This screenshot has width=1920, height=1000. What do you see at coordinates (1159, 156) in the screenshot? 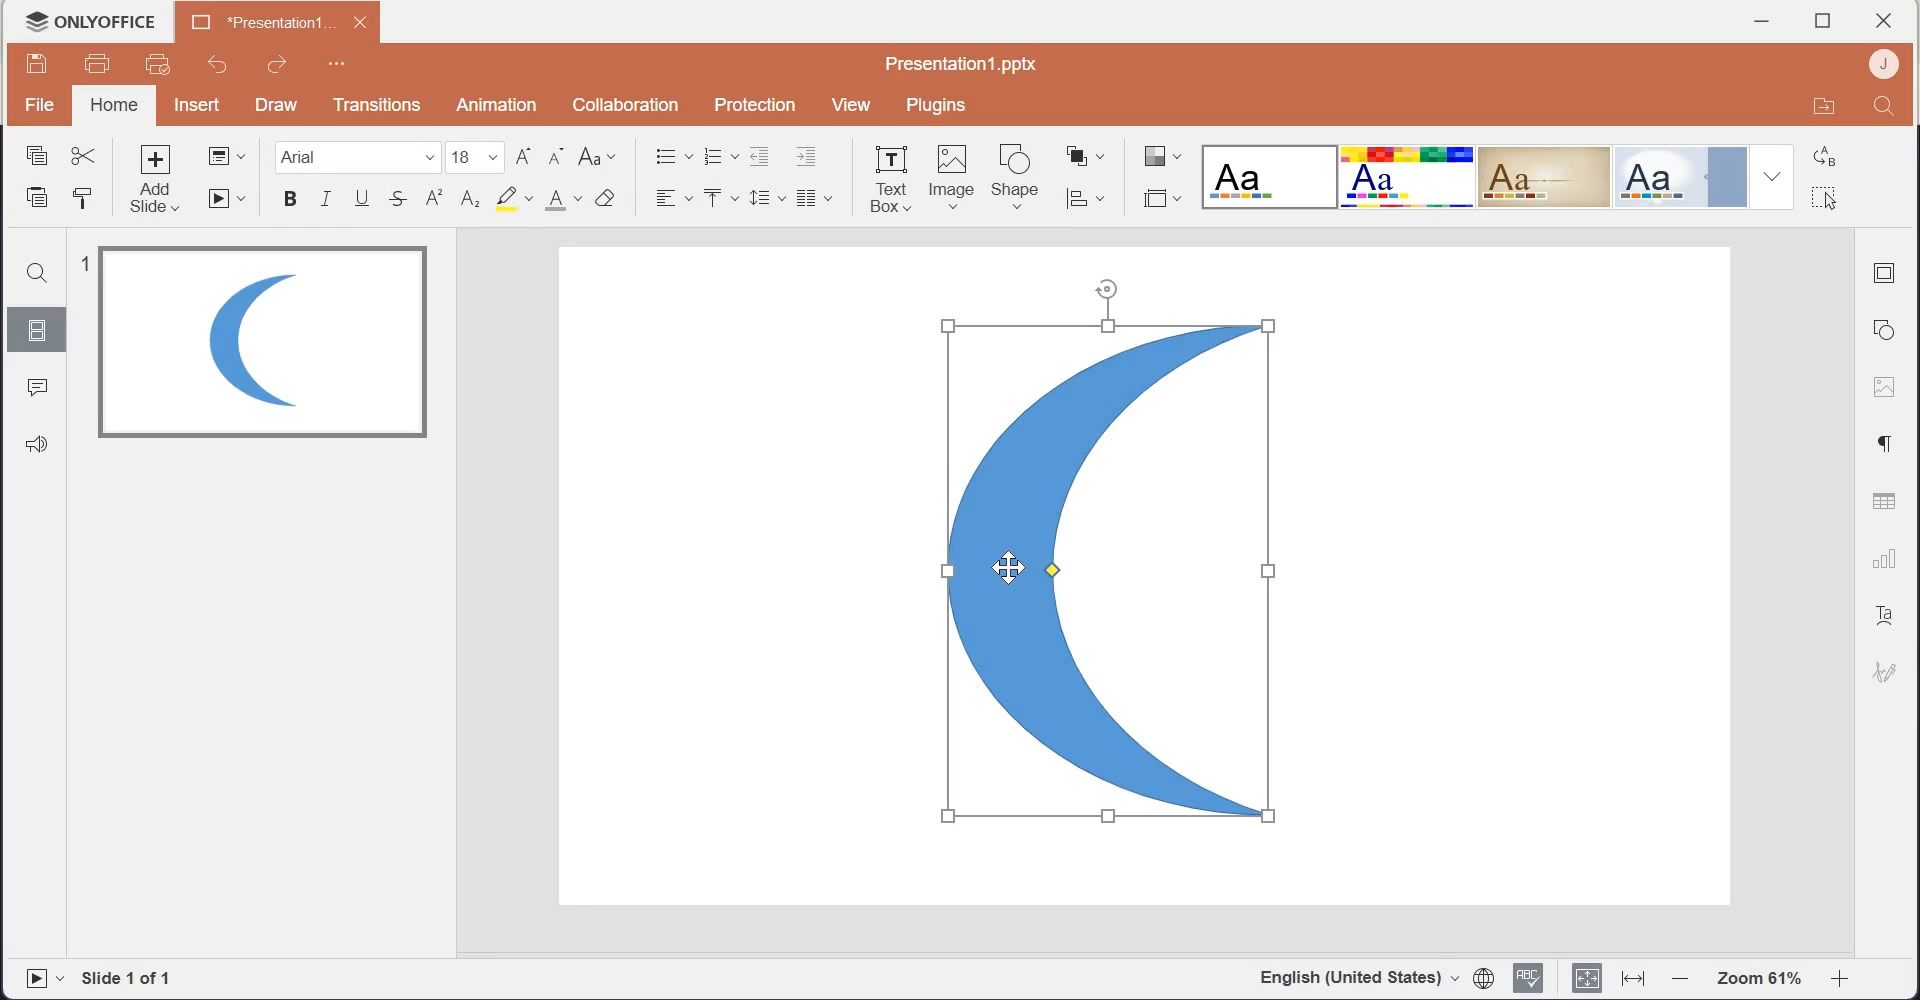
I see `Change color theme` at bounding box center [1159, 156].